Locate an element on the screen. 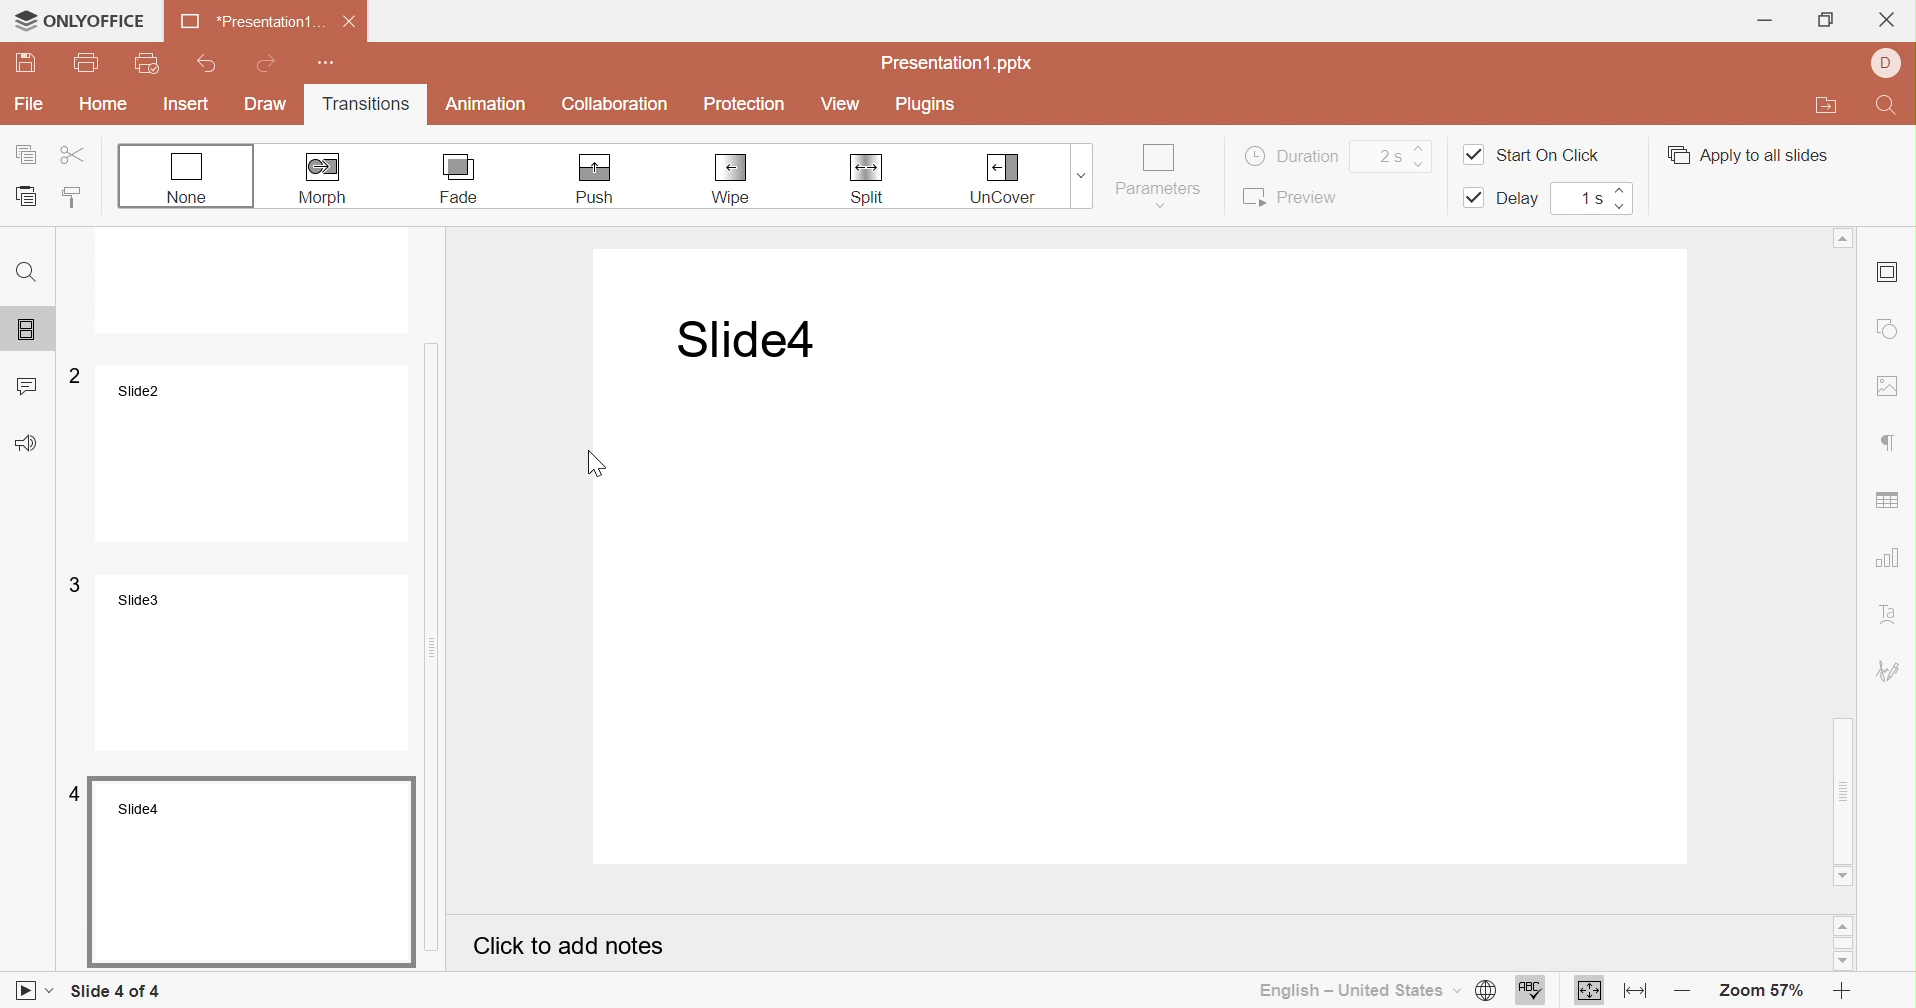  Redo is located at coordinates (270, 62).